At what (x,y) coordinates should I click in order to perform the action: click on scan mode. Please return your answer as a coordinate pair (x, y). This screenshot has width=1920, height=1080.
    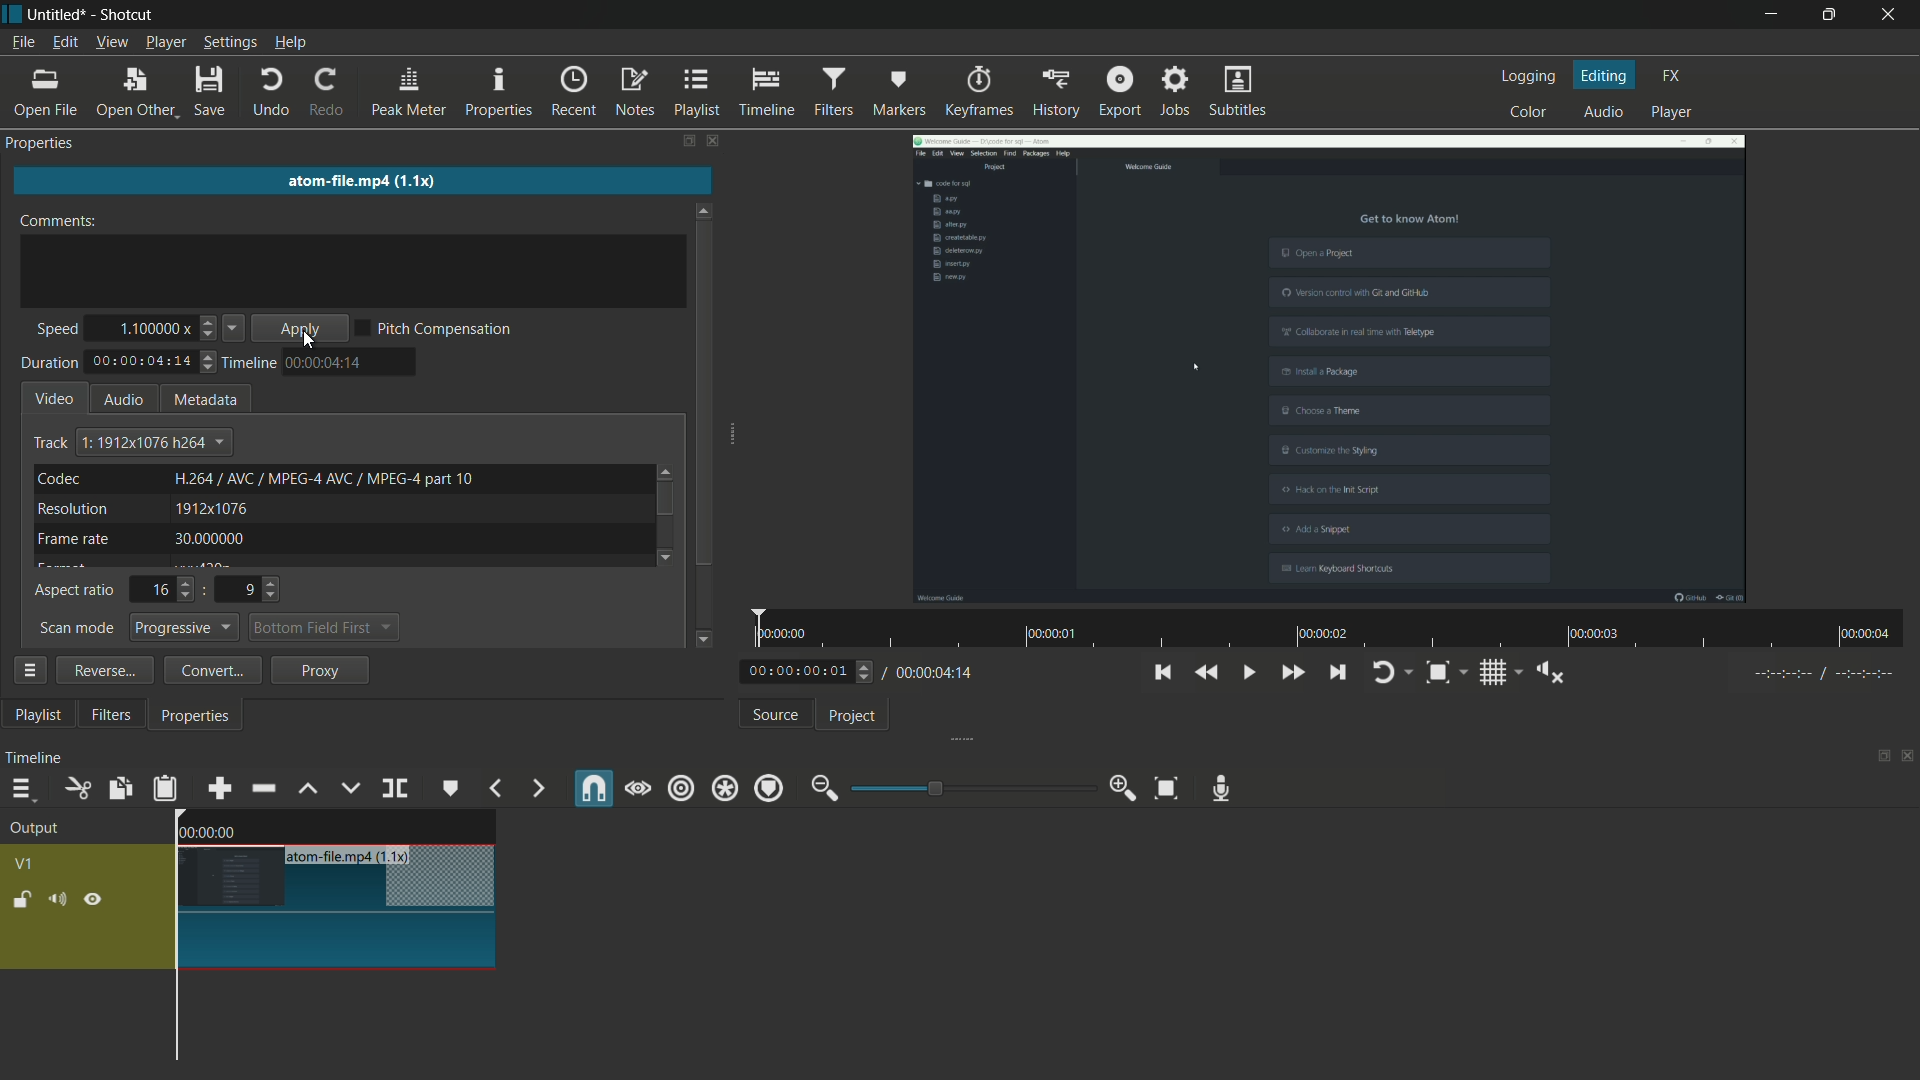
    Looking at the image, I should click on (76, 629).